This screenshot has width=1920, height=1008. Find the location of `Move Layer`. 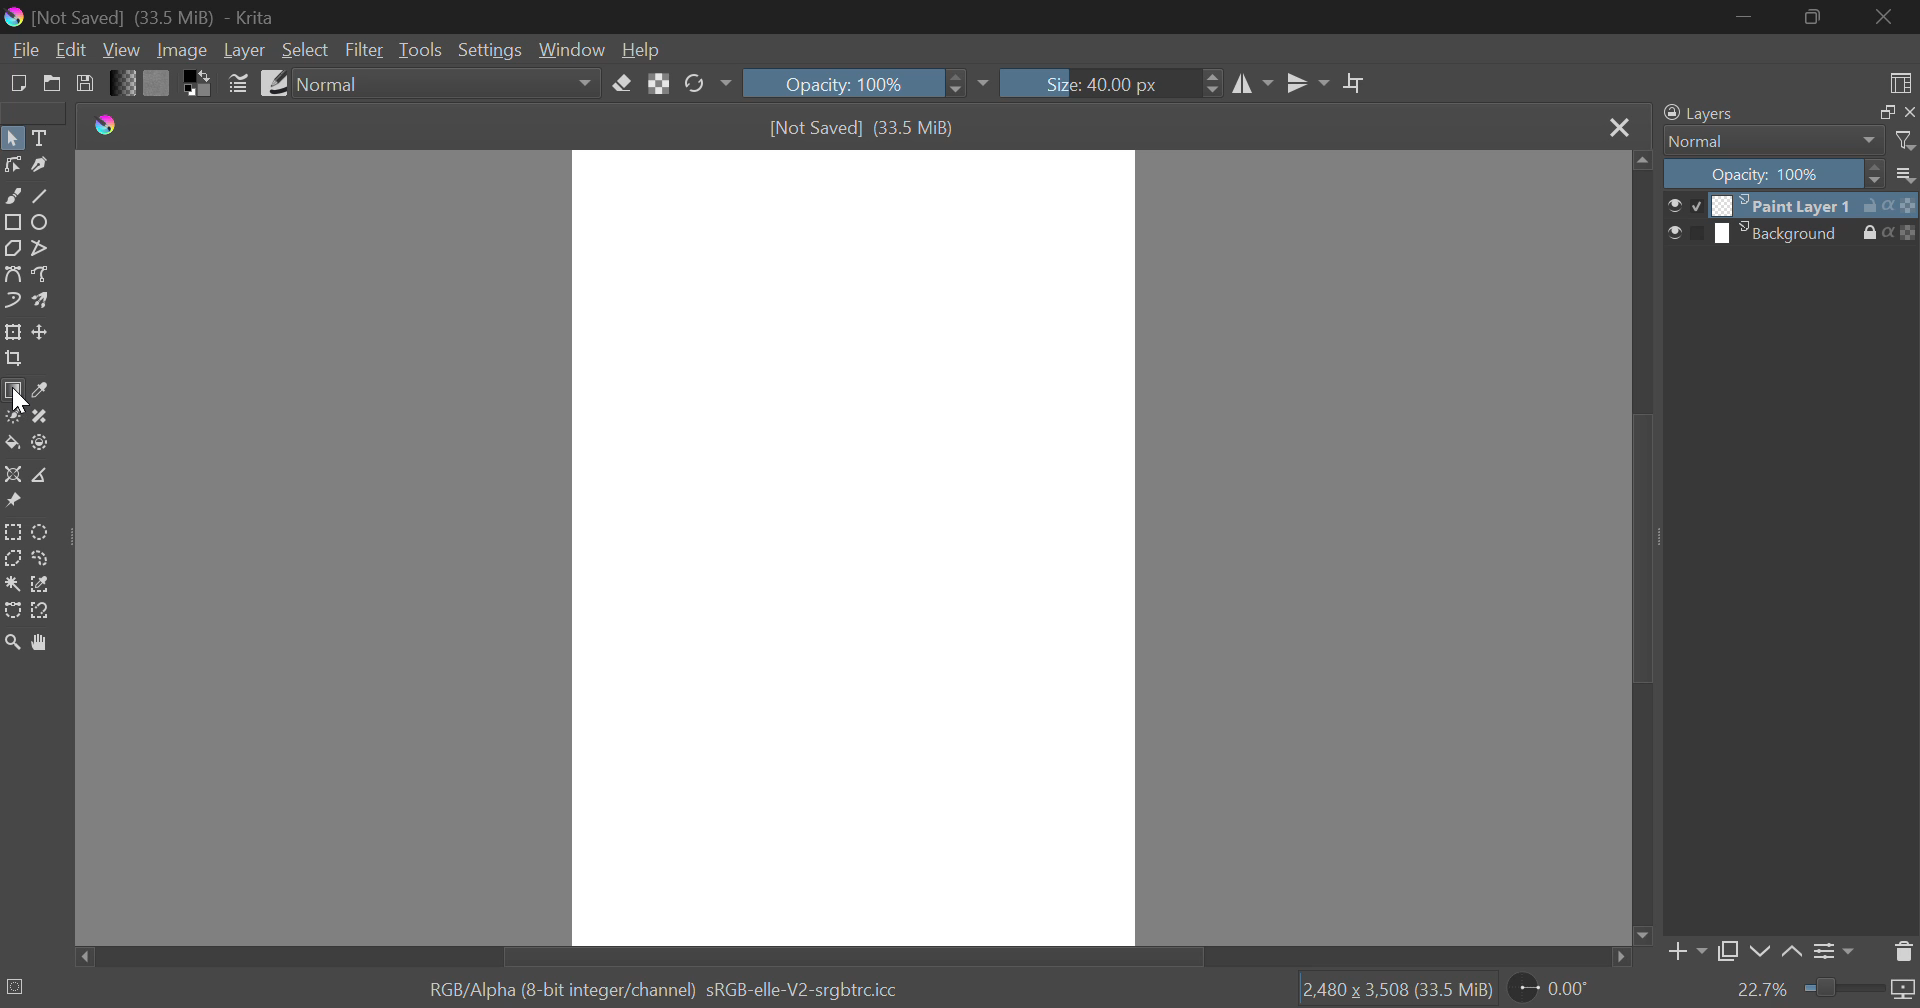

Move Layer is located at coordinates (41, 332).